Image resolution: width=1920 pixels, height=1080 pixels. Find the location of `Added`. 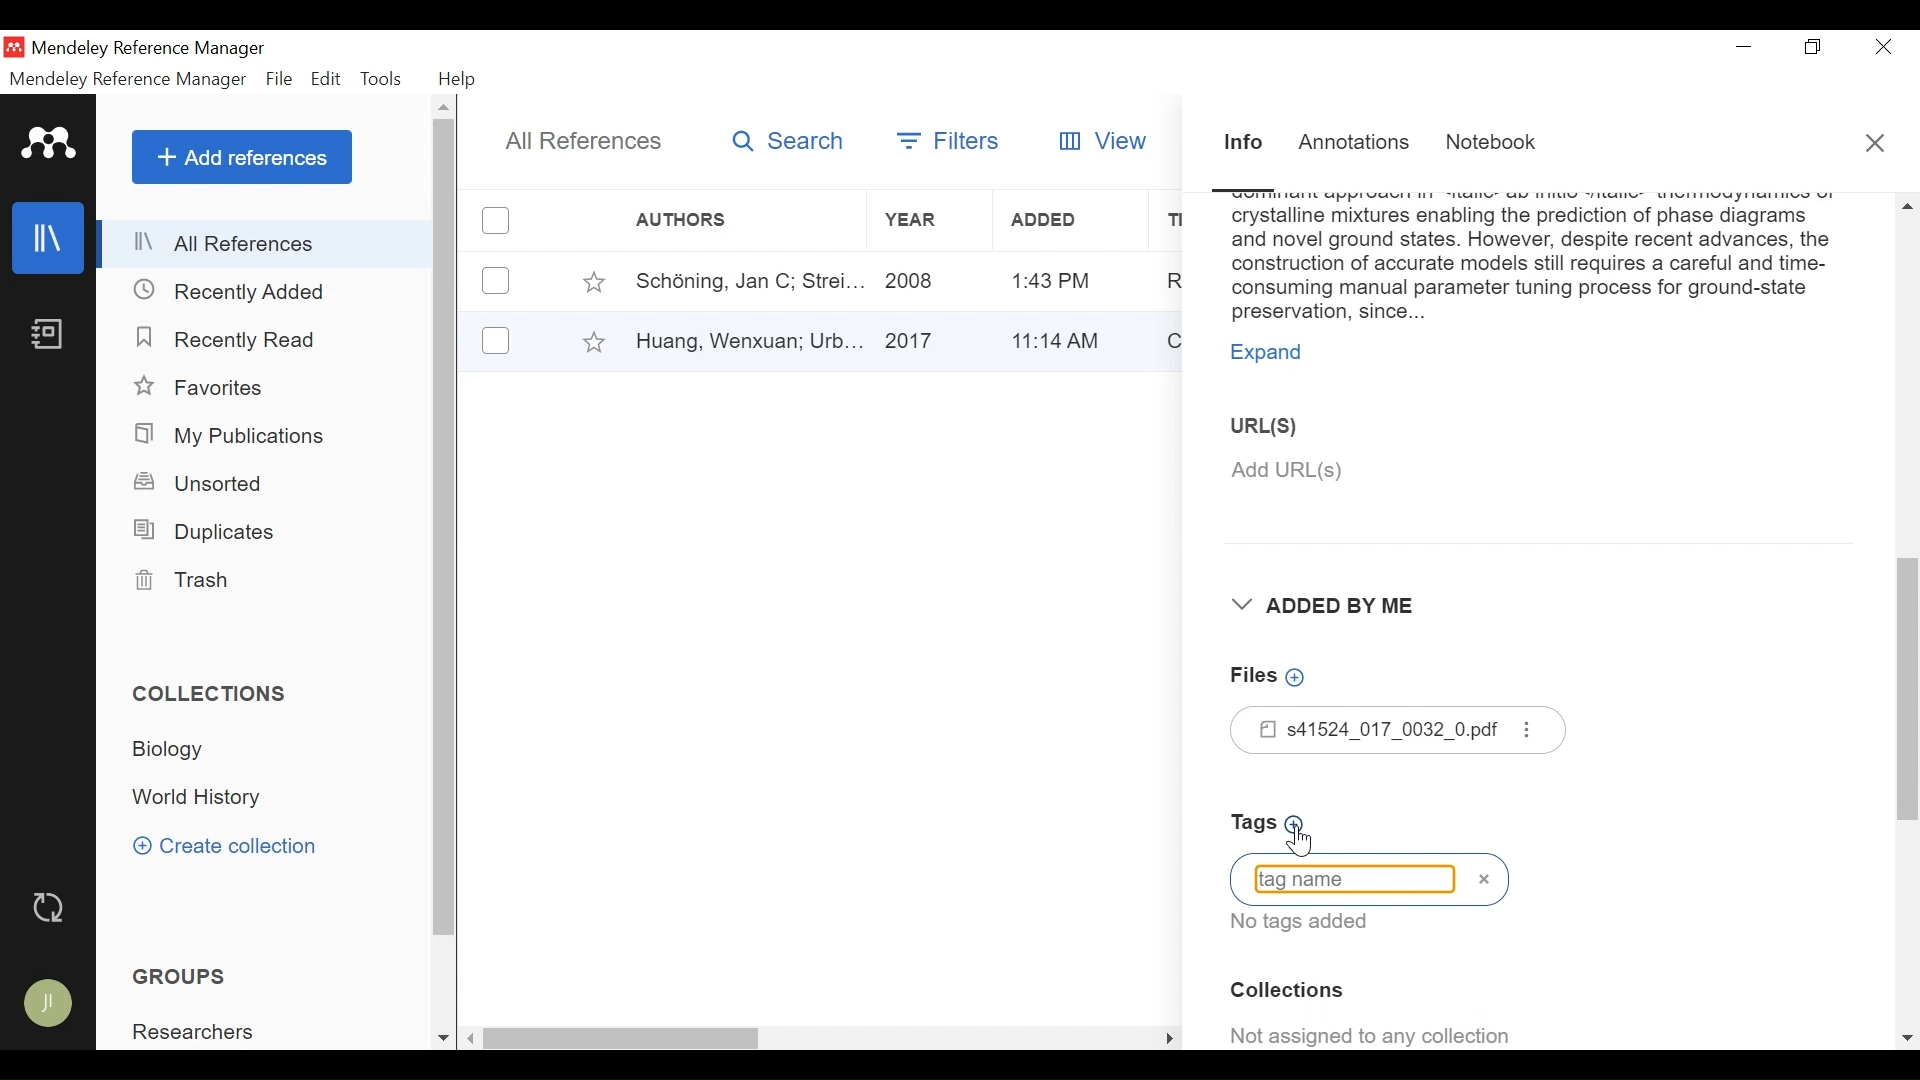

Added is located at coordinates (1064, 338).